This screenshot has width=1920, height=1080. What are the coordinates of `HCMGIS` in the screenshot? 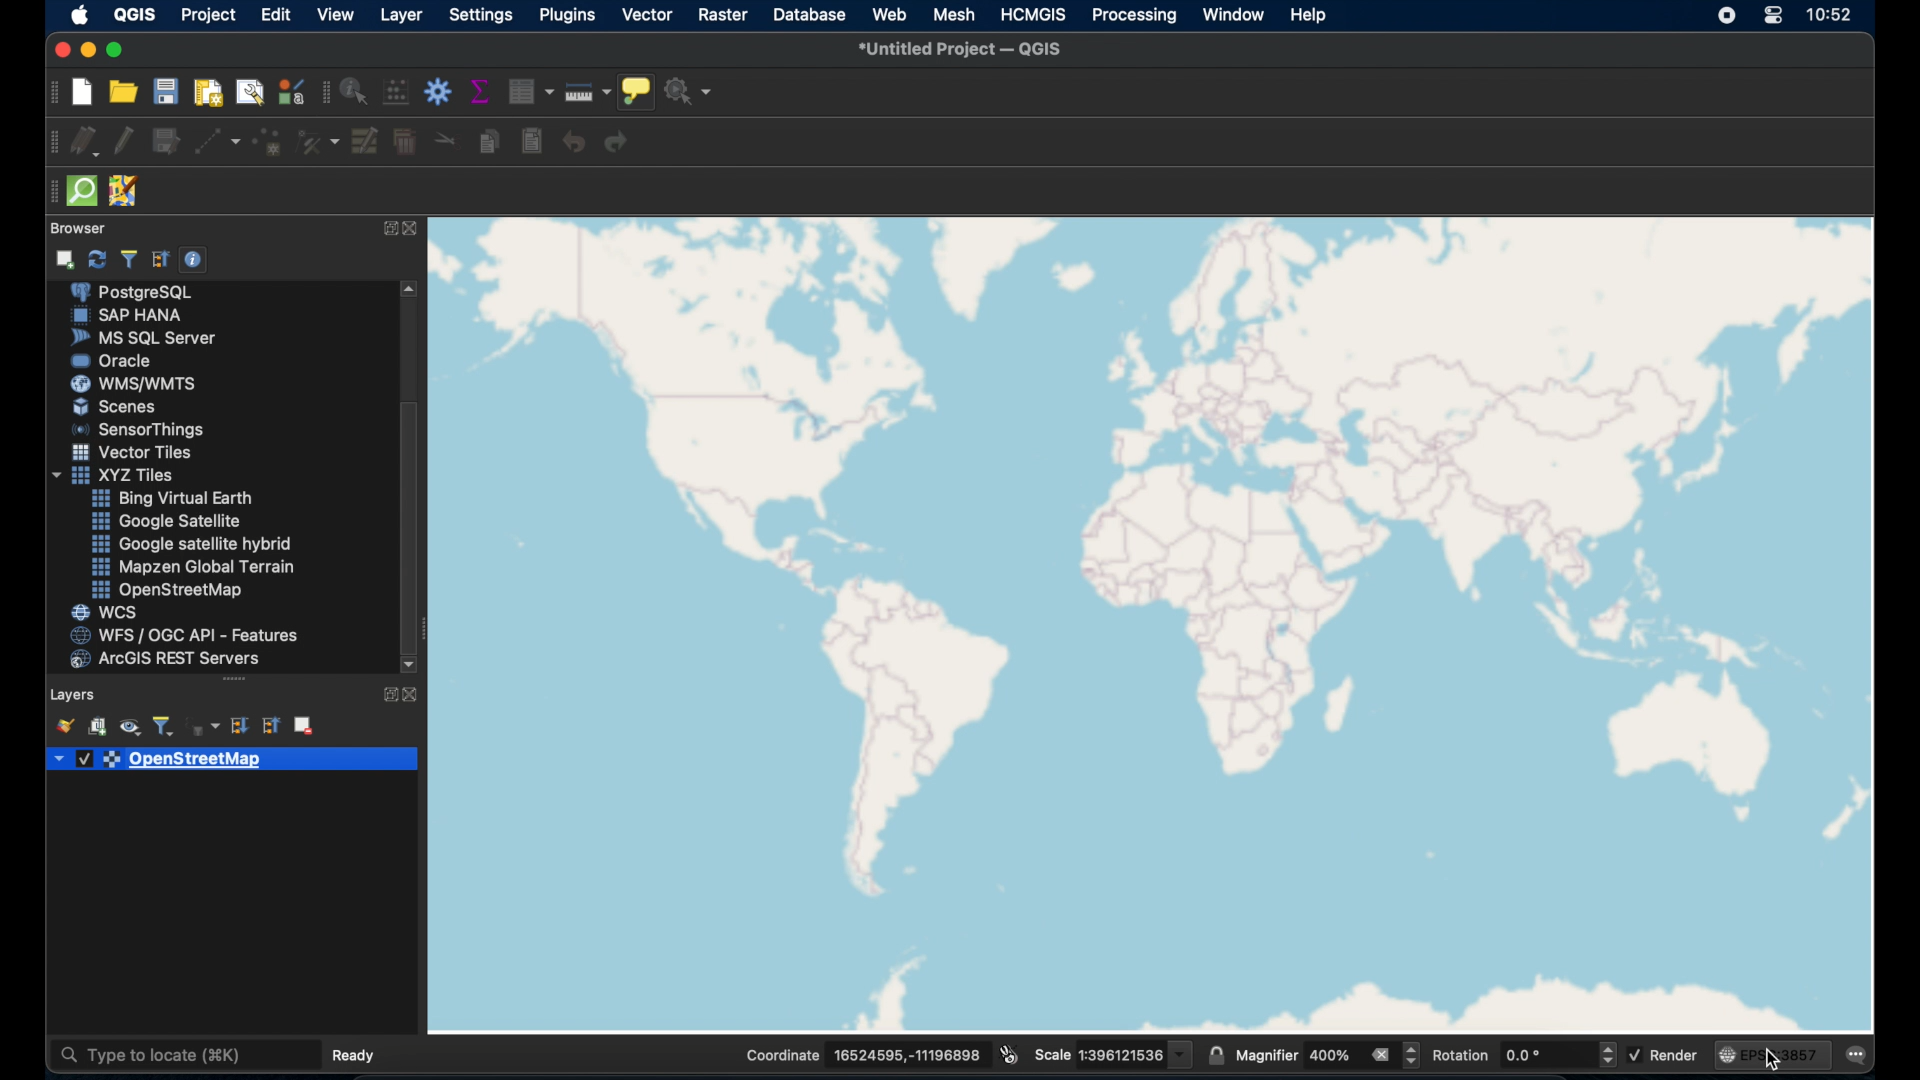 It's located at (1036, 15).